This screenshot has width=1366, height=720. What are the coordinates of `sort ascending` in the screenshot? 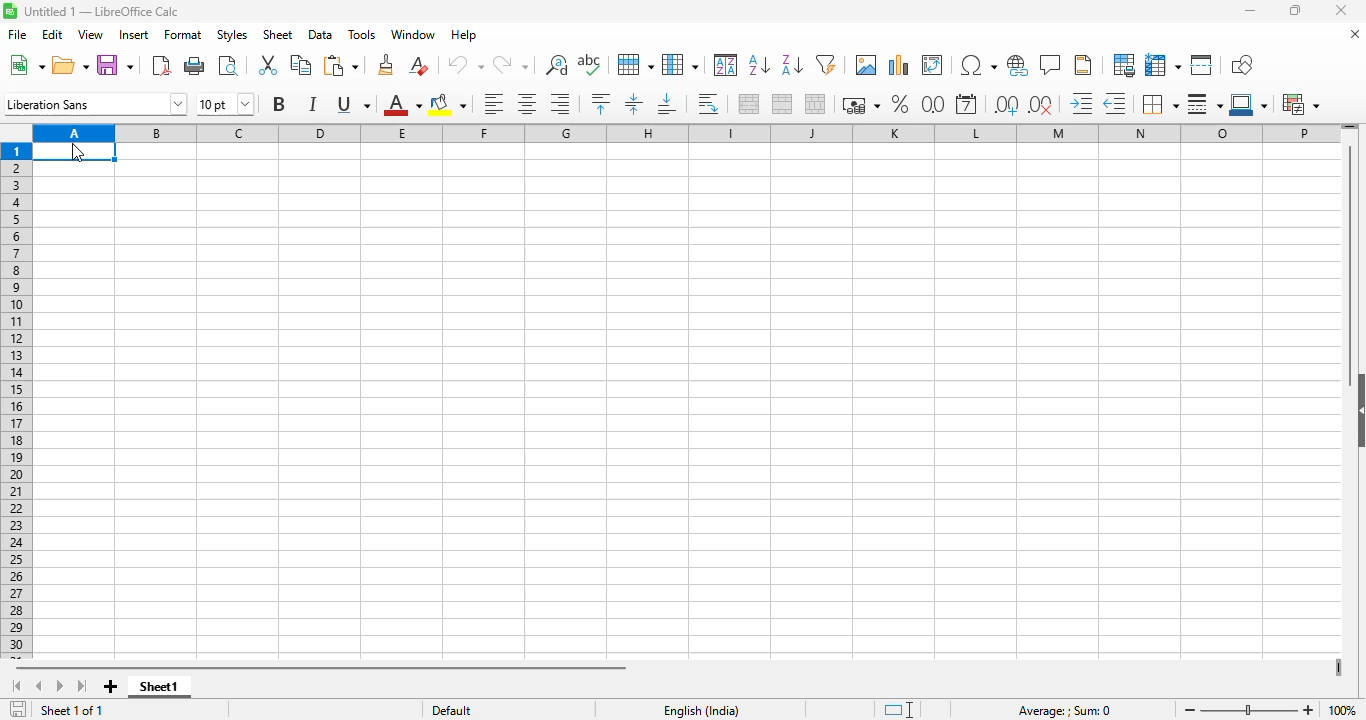 It's located at (759, 66).